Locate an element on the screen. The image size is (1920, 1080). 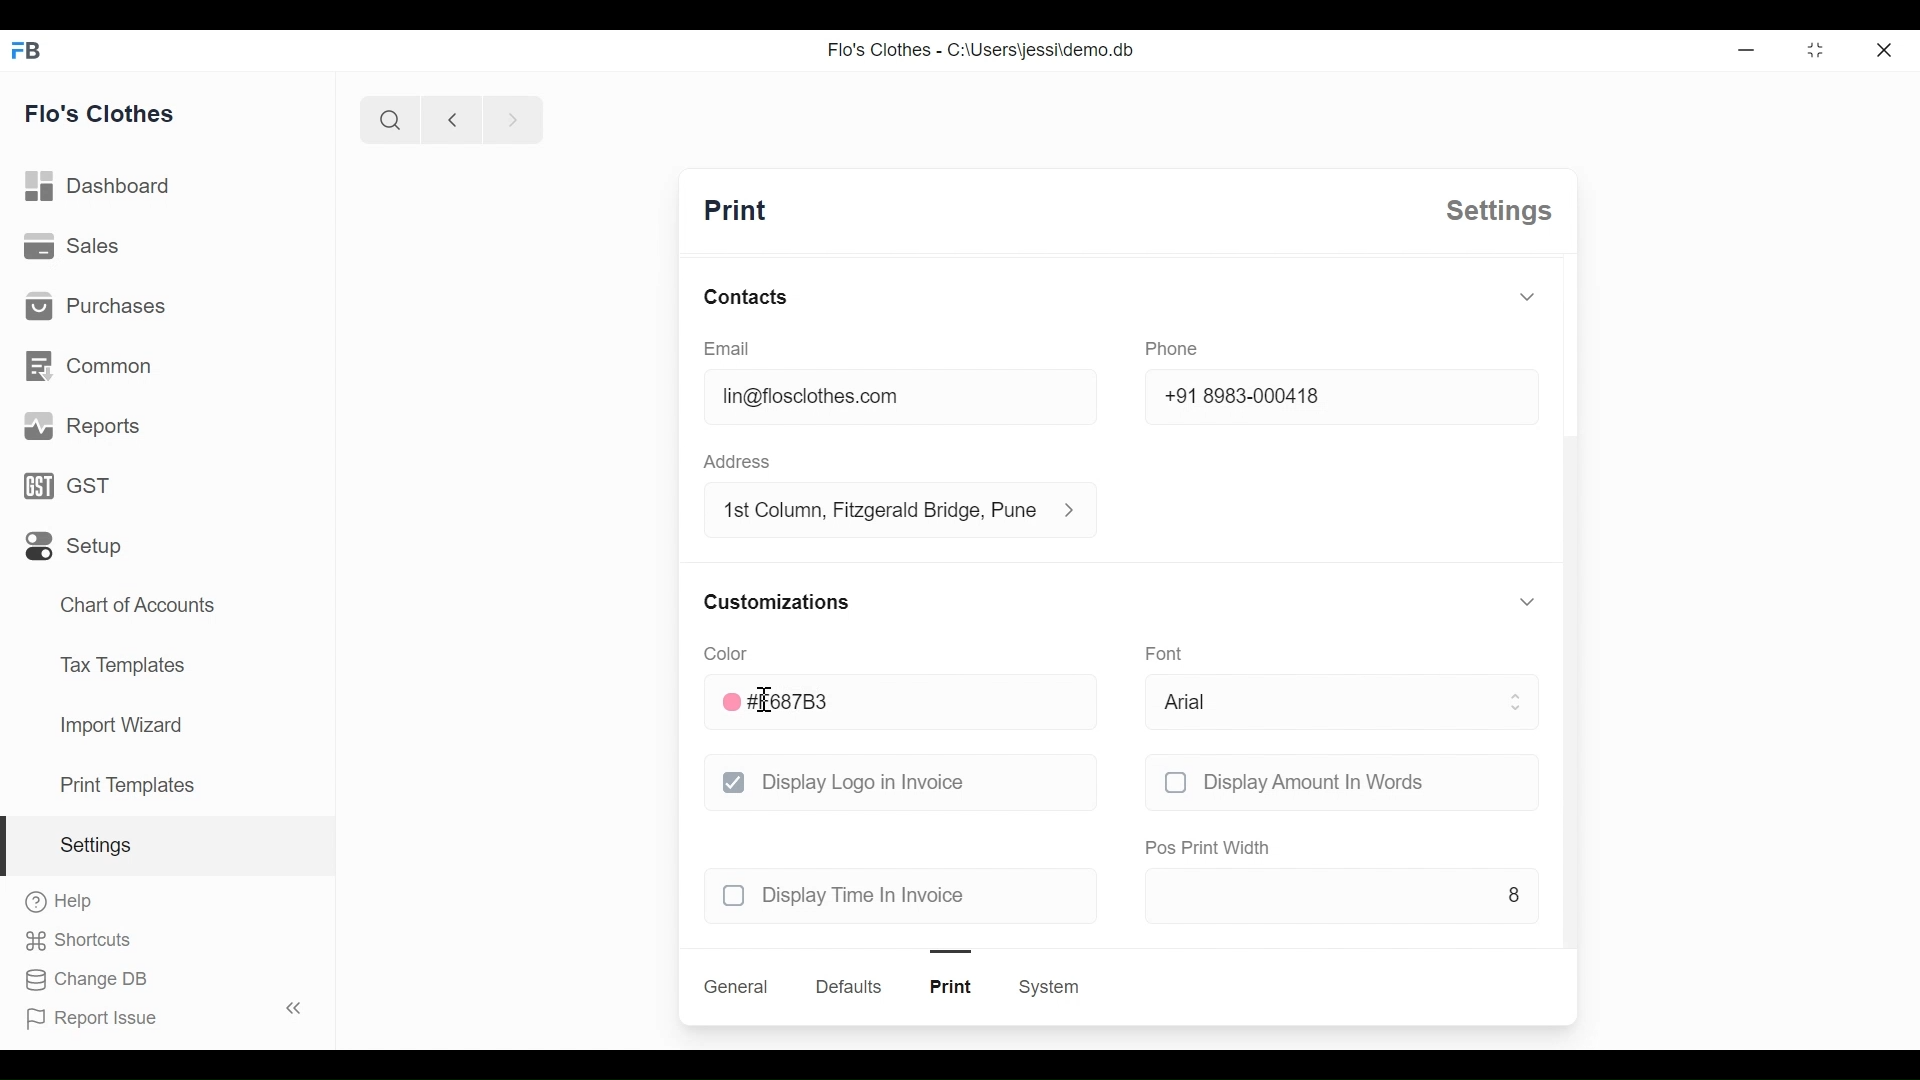
print templates is located at coordinates (128, 785).